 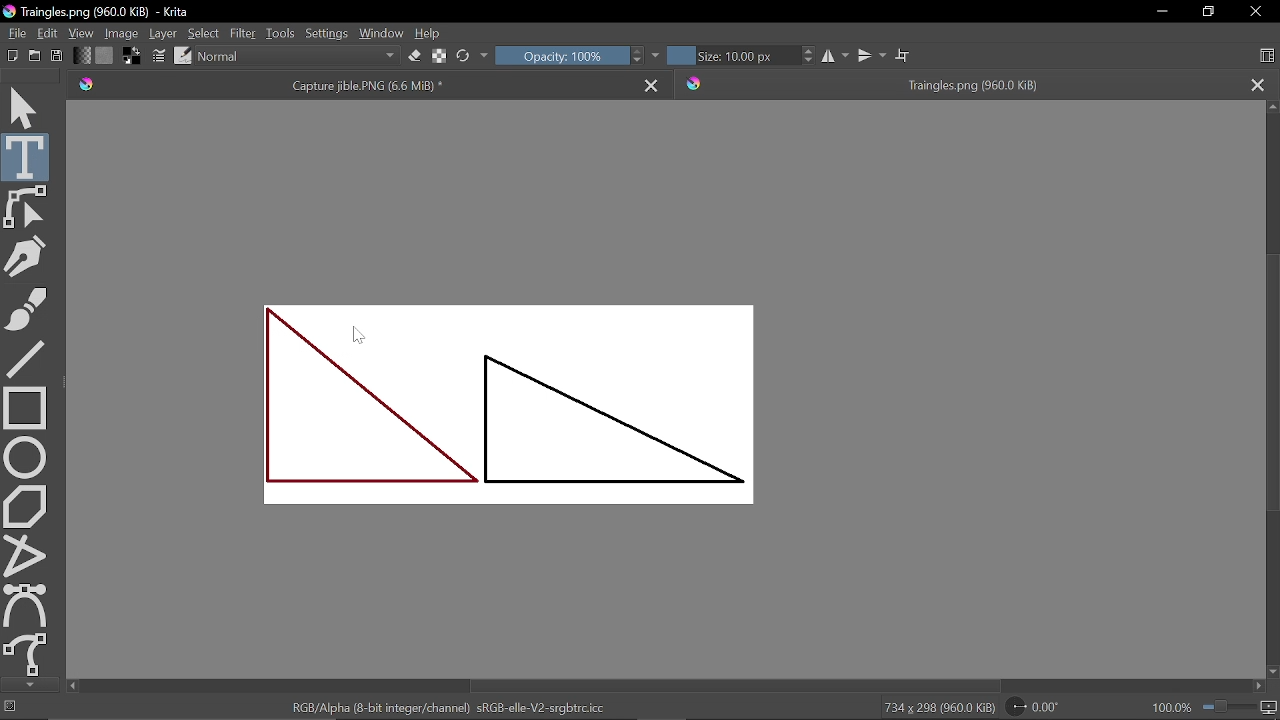 I want to click on 100, so click(x=1170, y=710).